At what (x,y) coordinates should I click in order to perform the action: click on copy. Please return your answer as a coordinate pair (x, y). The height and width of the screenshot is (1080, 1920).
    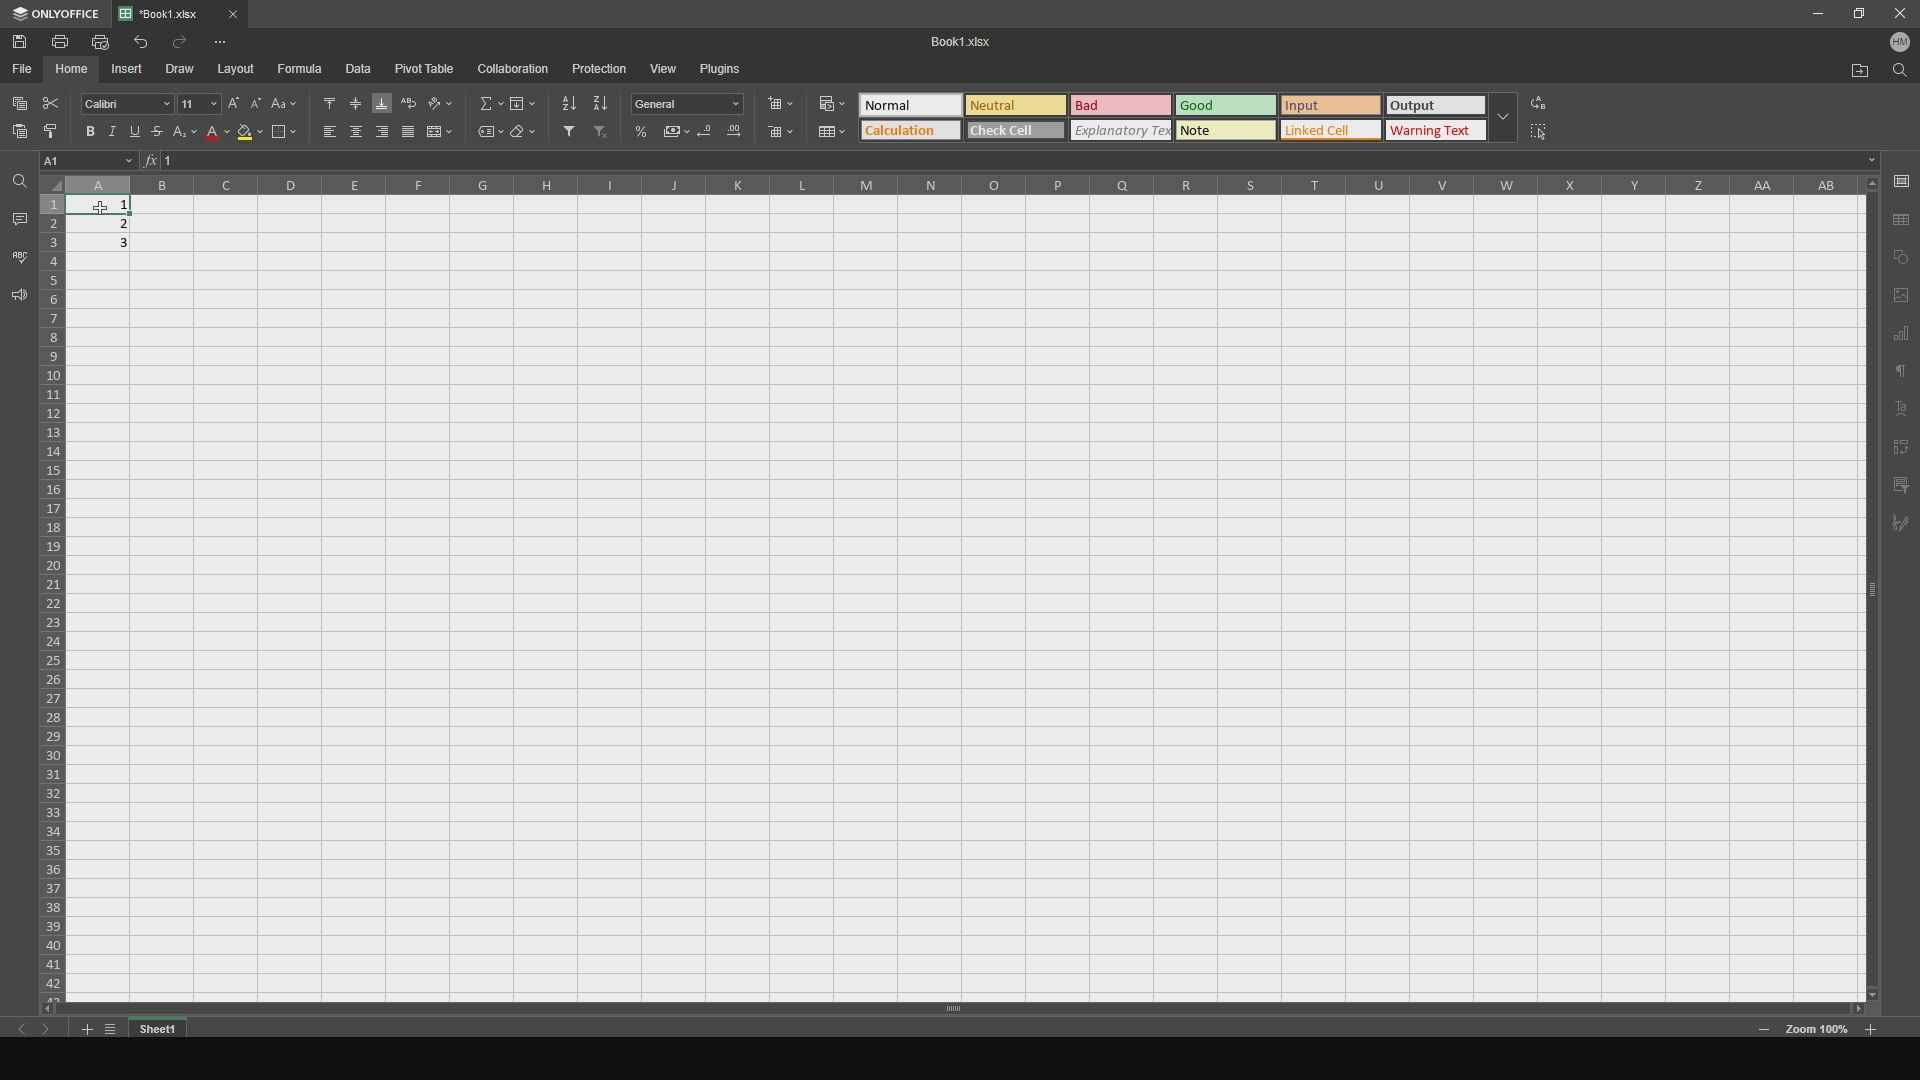
    Looking at the image, I should click on (1901, 256).